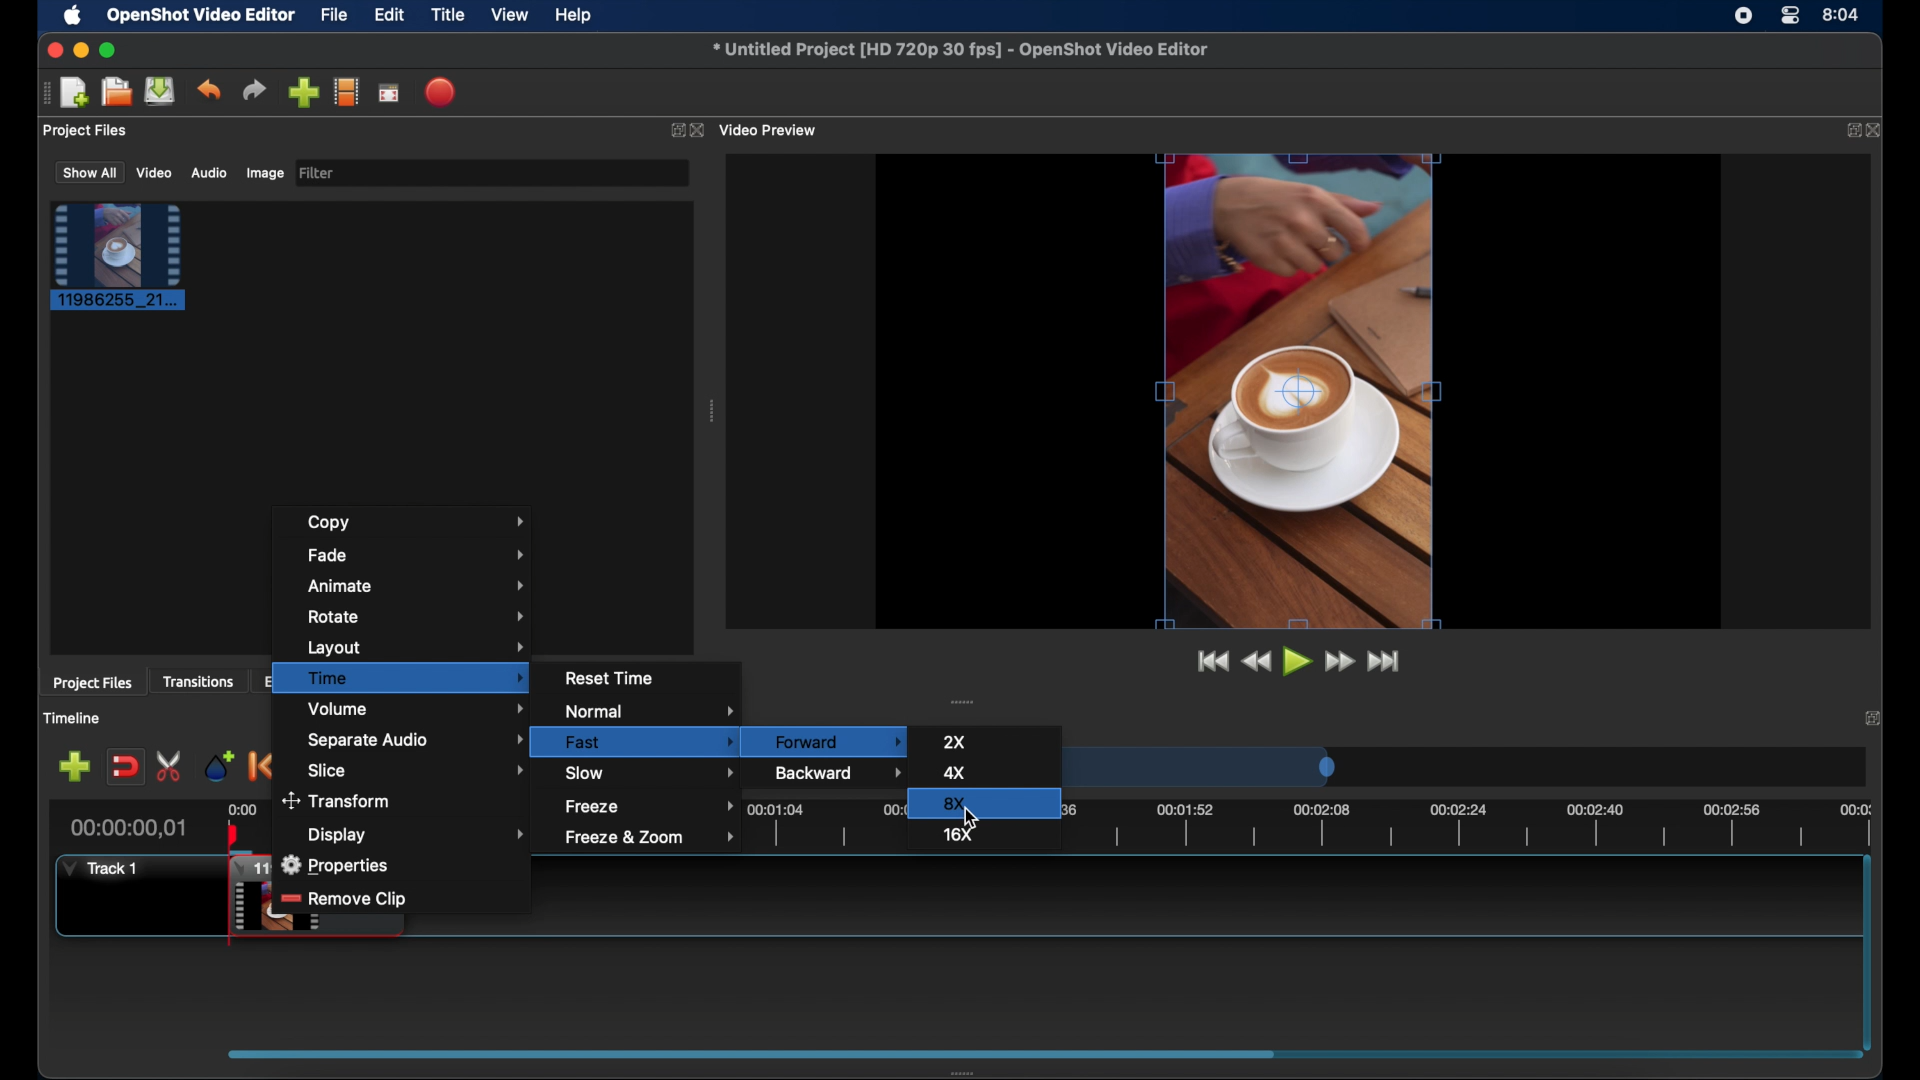 This screenshot has width=1920, height=1080. What do you see at coordinates (101, 868) in the screenshot?
I see `track1` at bounding box center [101, 868].